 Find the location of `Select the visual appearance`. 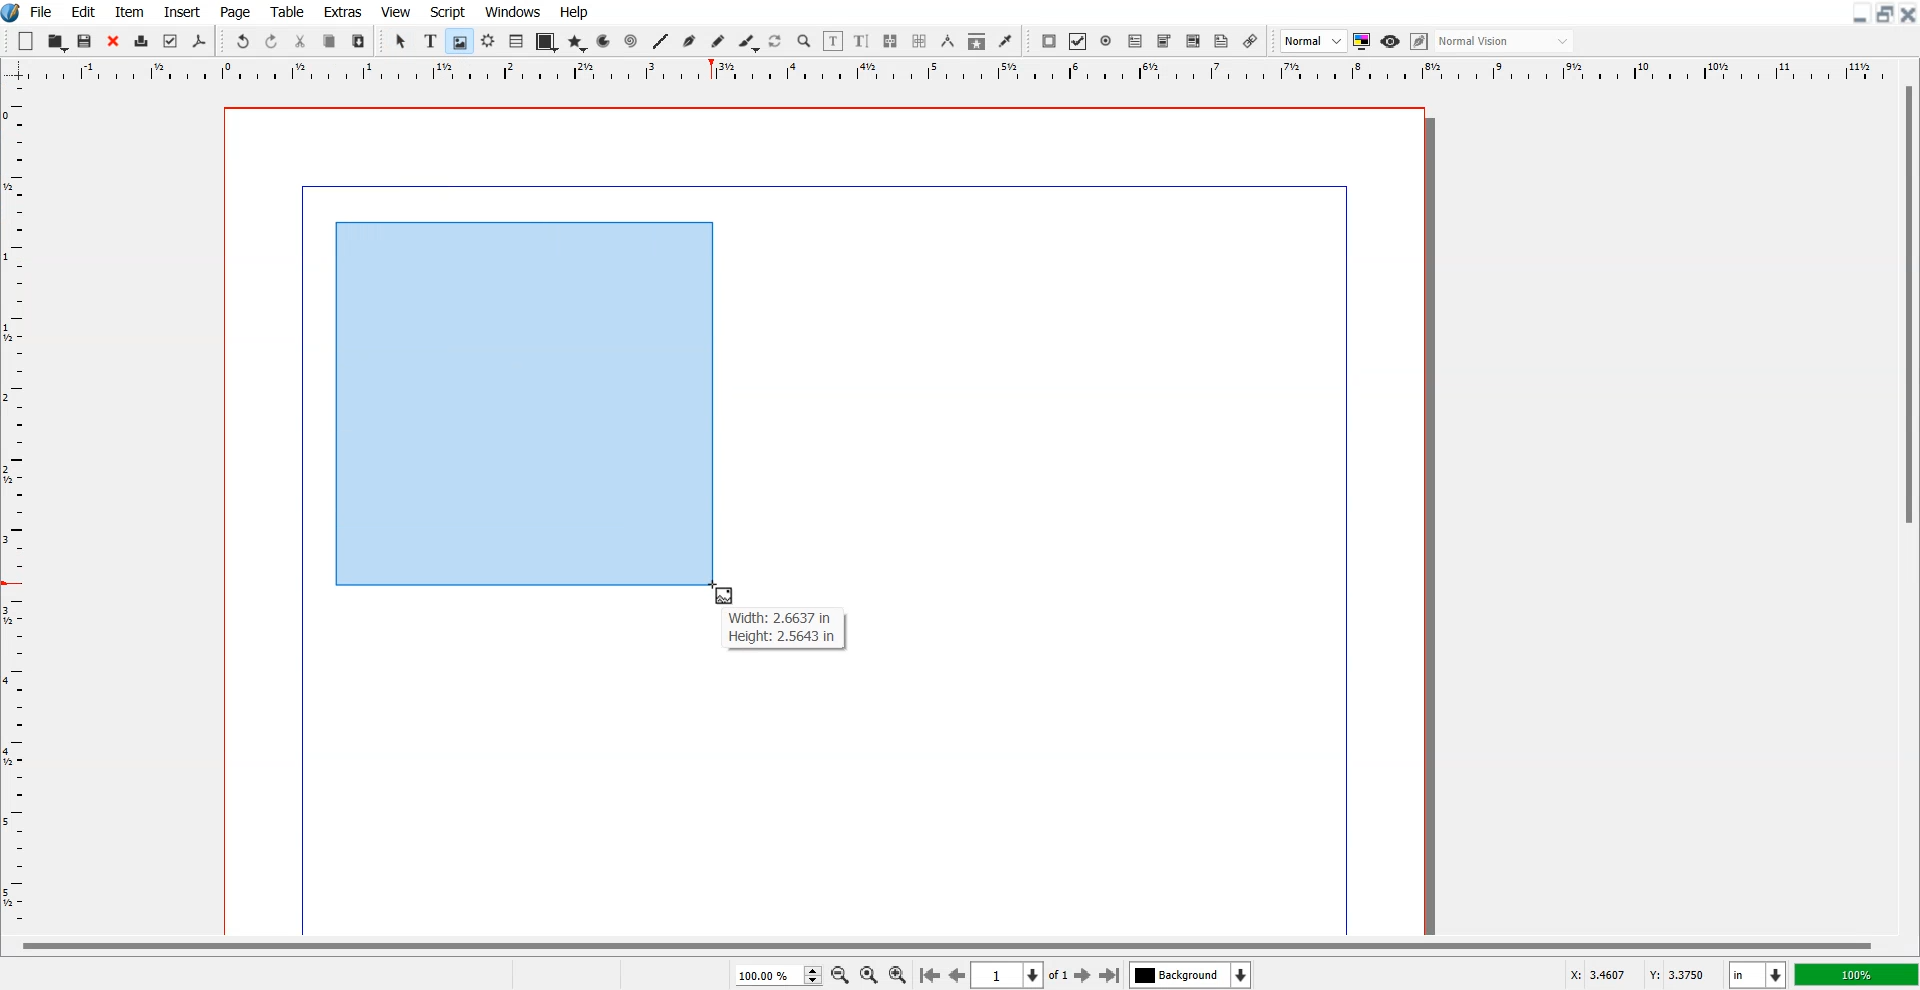

Select the visual appearance is located at coordinates (1506, 42).